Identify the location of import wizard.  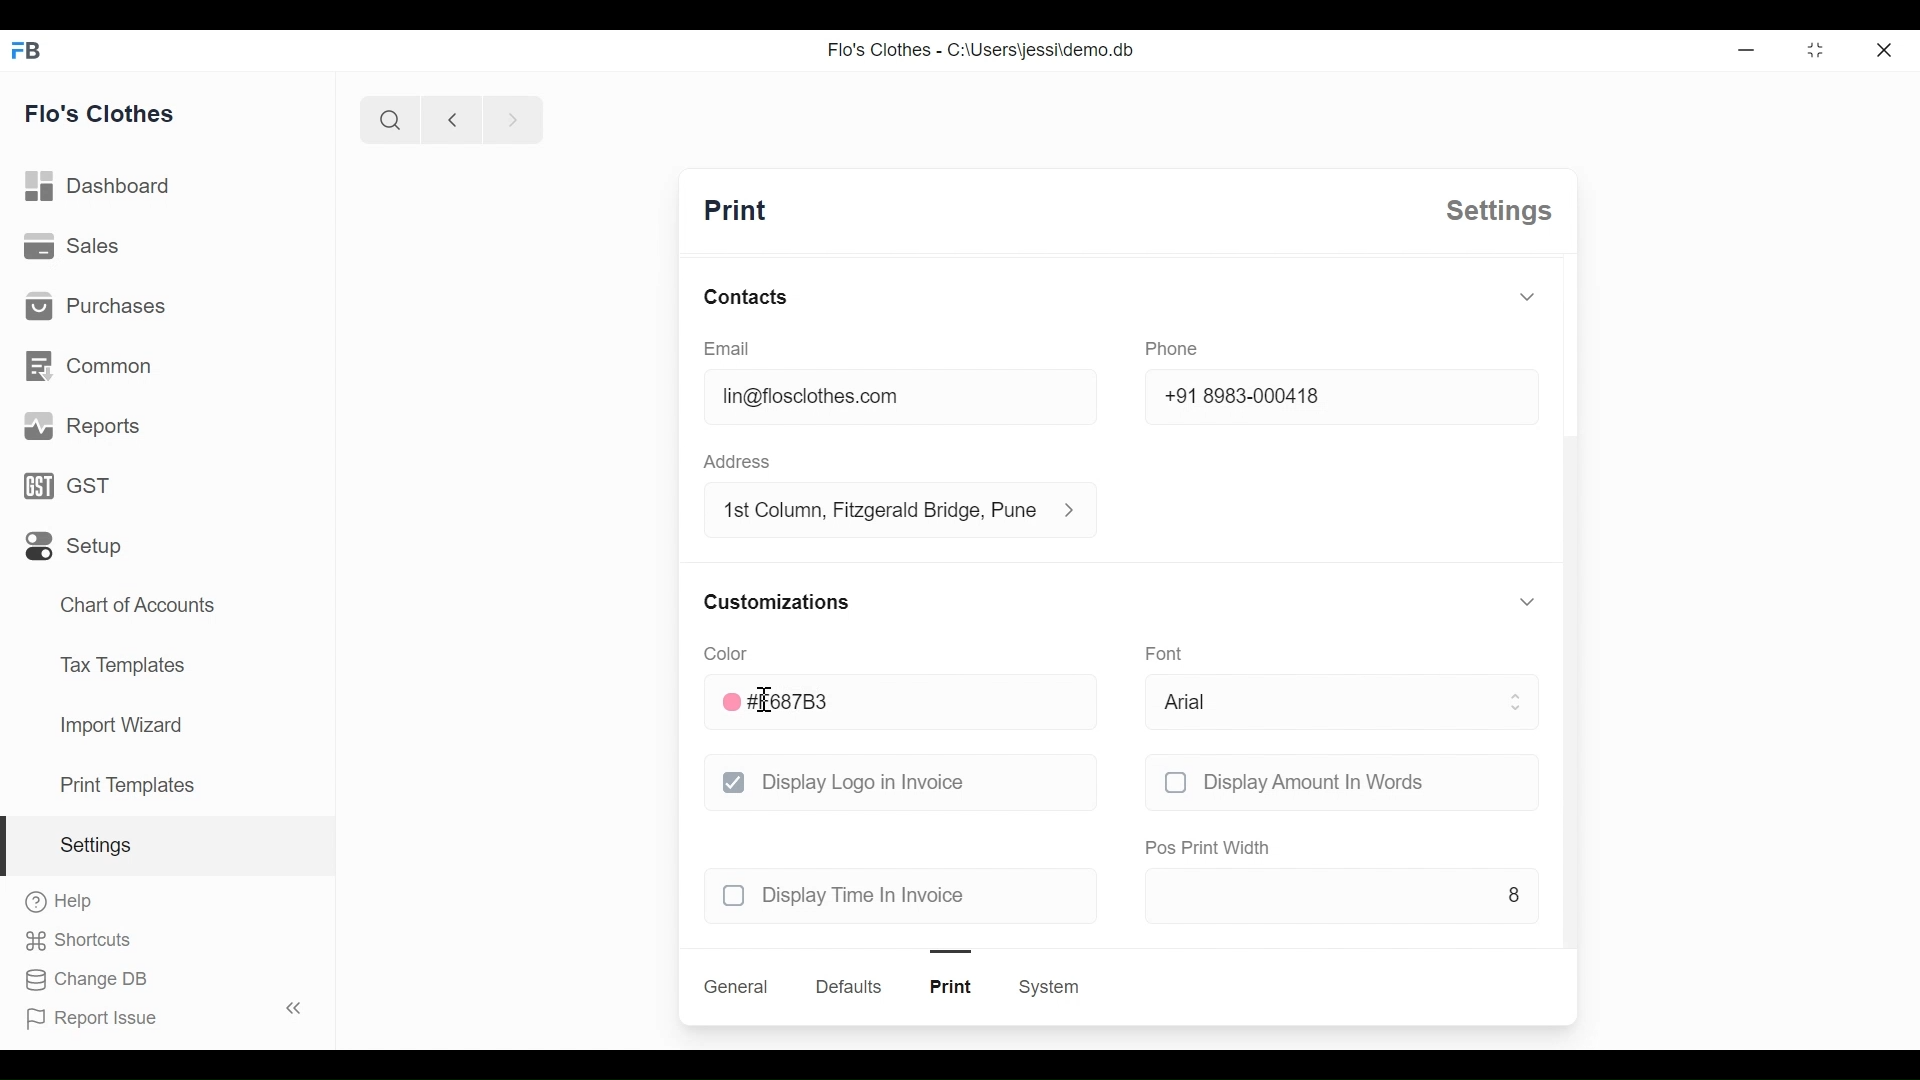
(120, 725).